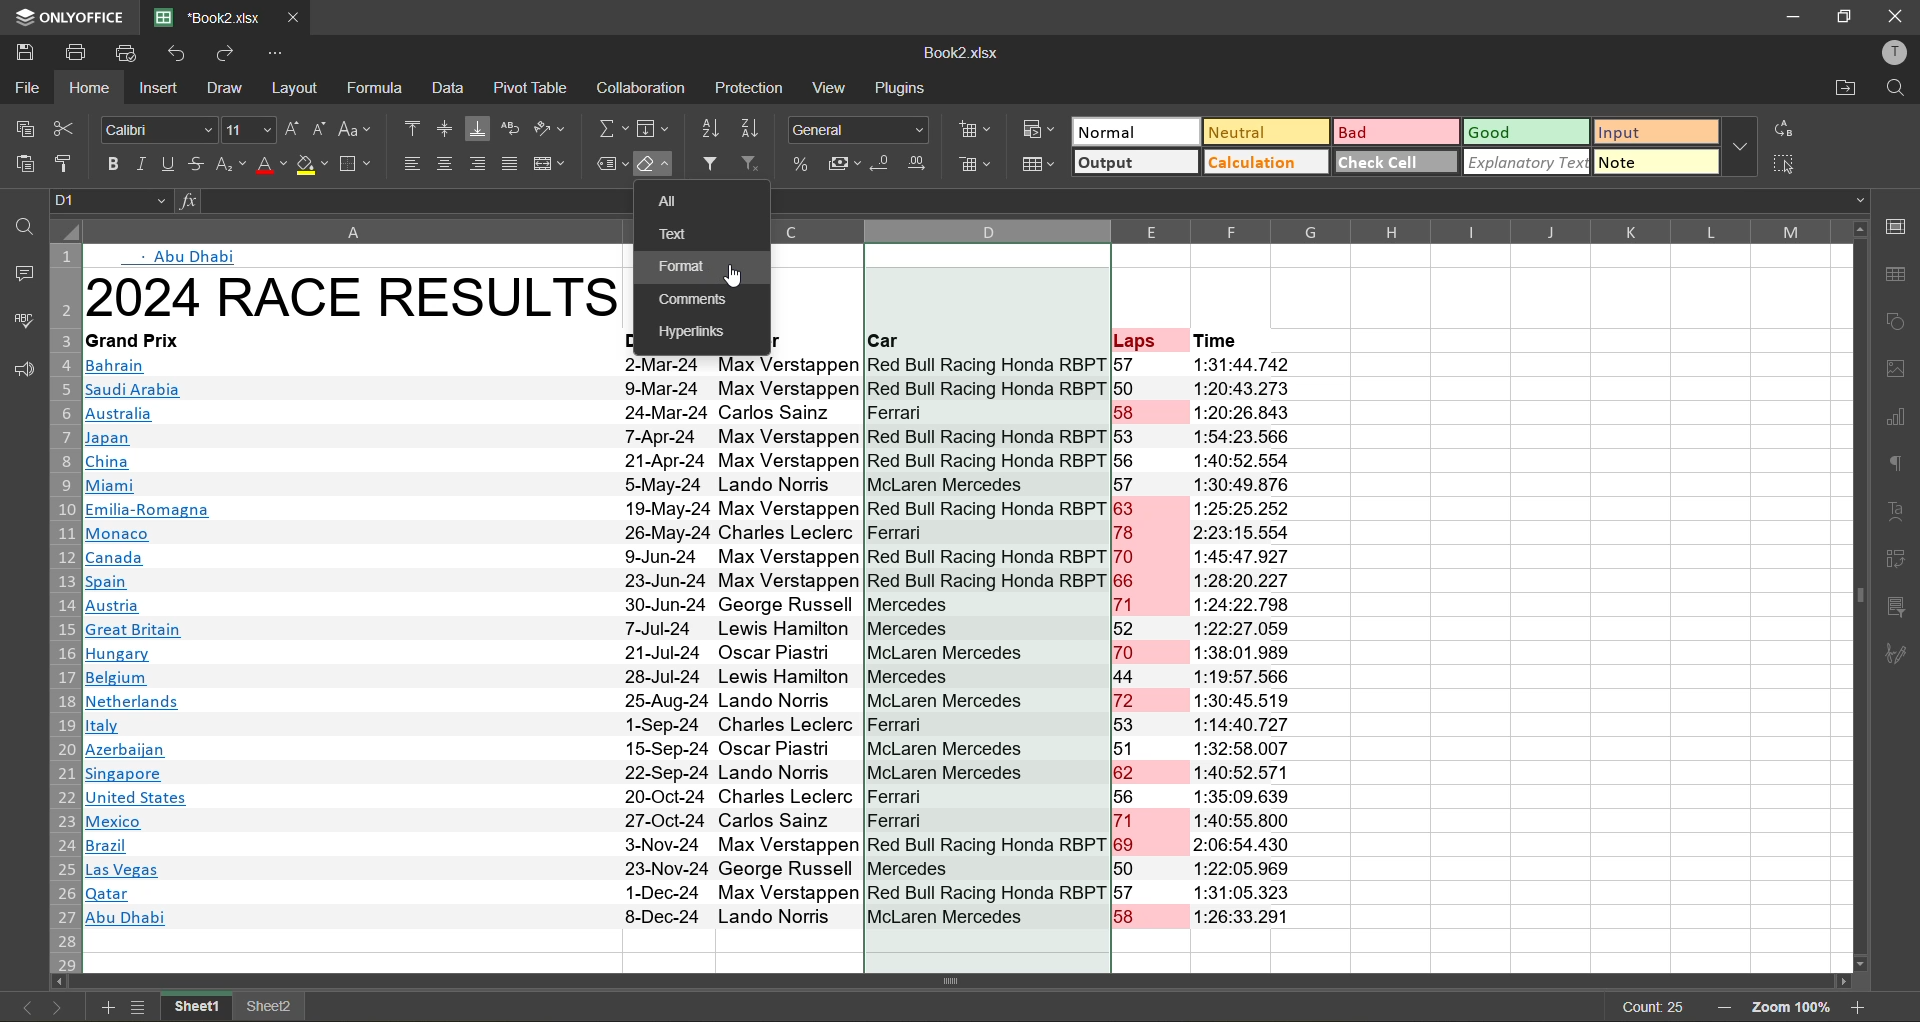 Image resolution: width=1920 pixels, height=1022 pixels. Describe the element at coordinates (611, 128) in the screenshot. I see `summation` at that location.